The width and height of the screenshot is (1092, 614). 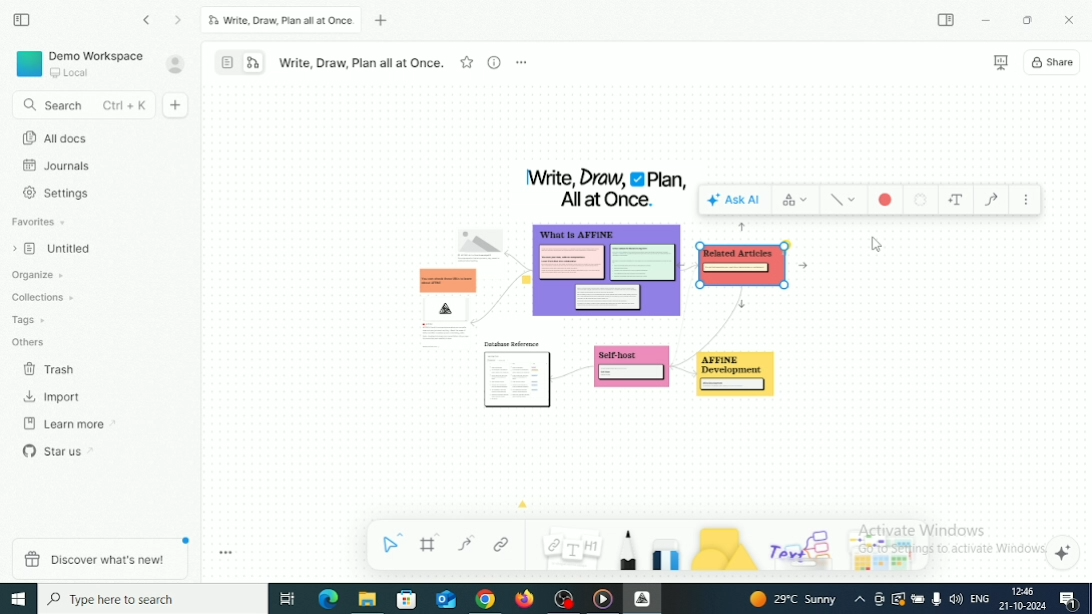 What do you see at coordinates (40, 222) in the screenshot?
I see `Favorites` at bounding box center [40, 222].